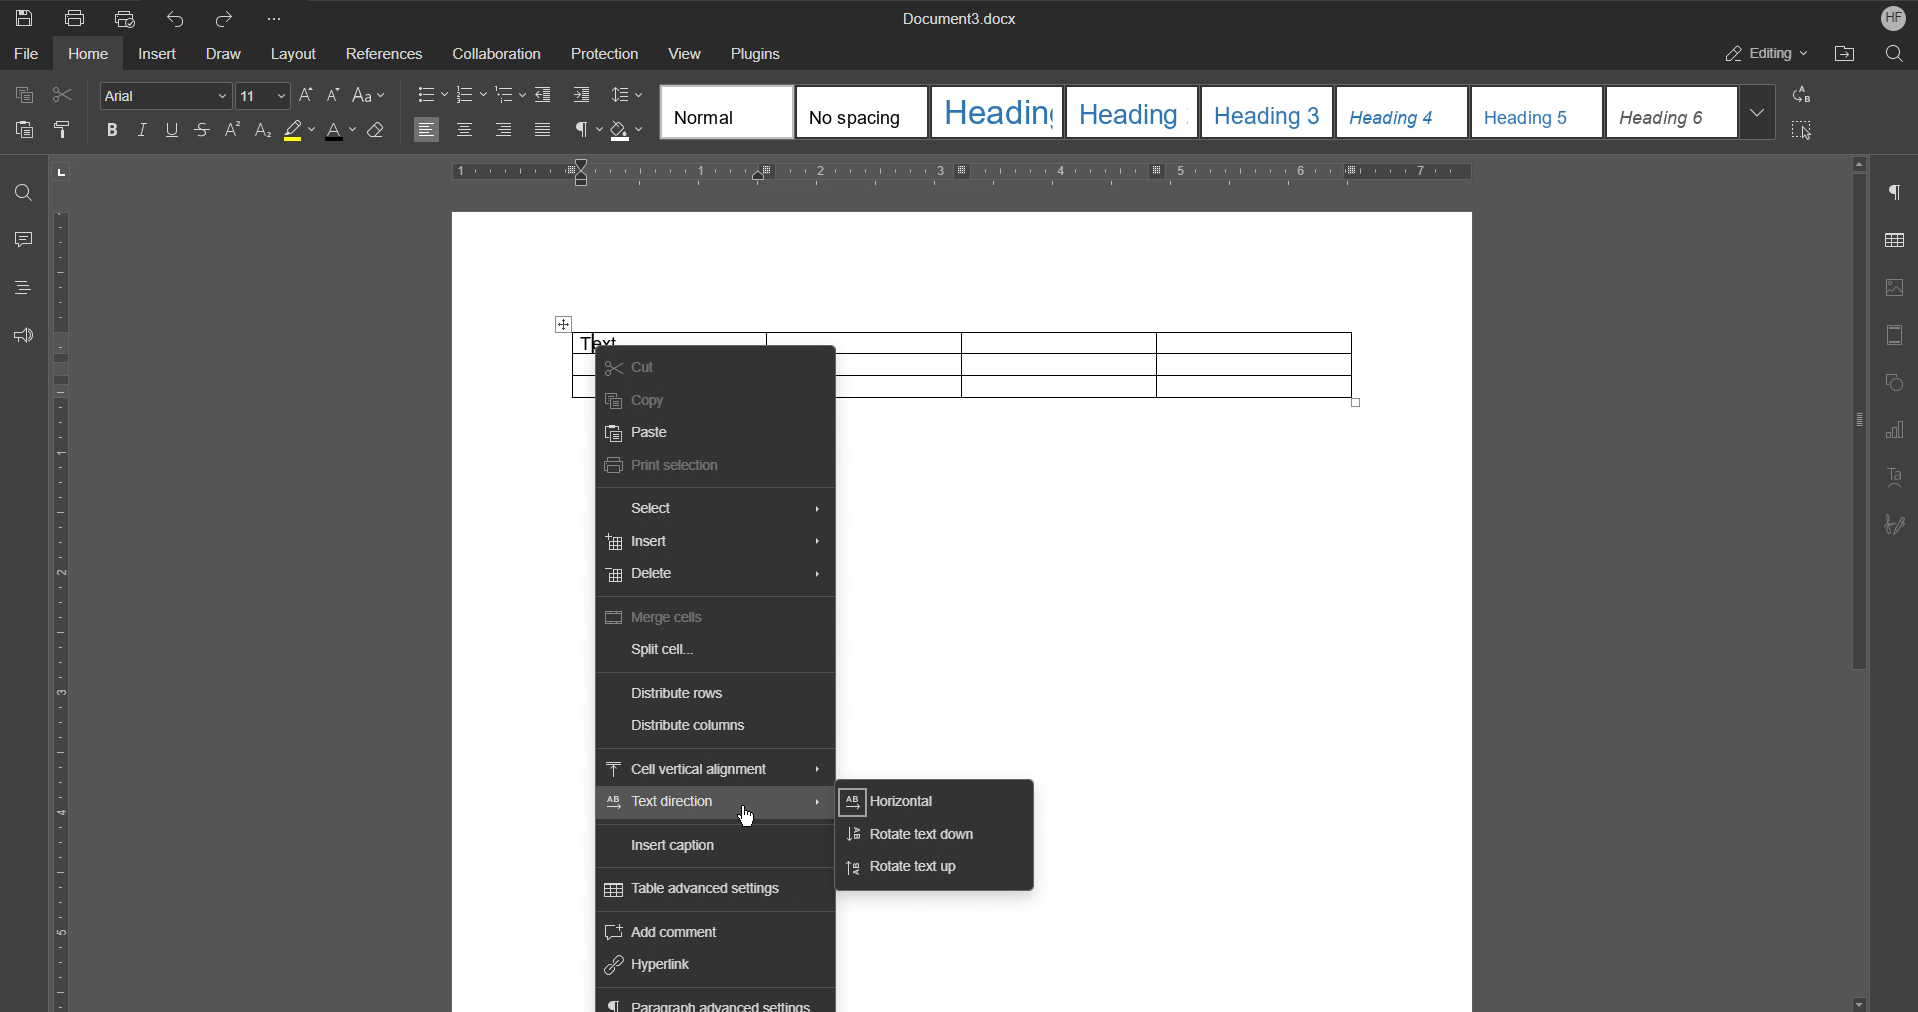  What do you see at coordinates (1896, 331) in the screenshot?
I see `Header/Footer` at bounding box center [1896, 331].